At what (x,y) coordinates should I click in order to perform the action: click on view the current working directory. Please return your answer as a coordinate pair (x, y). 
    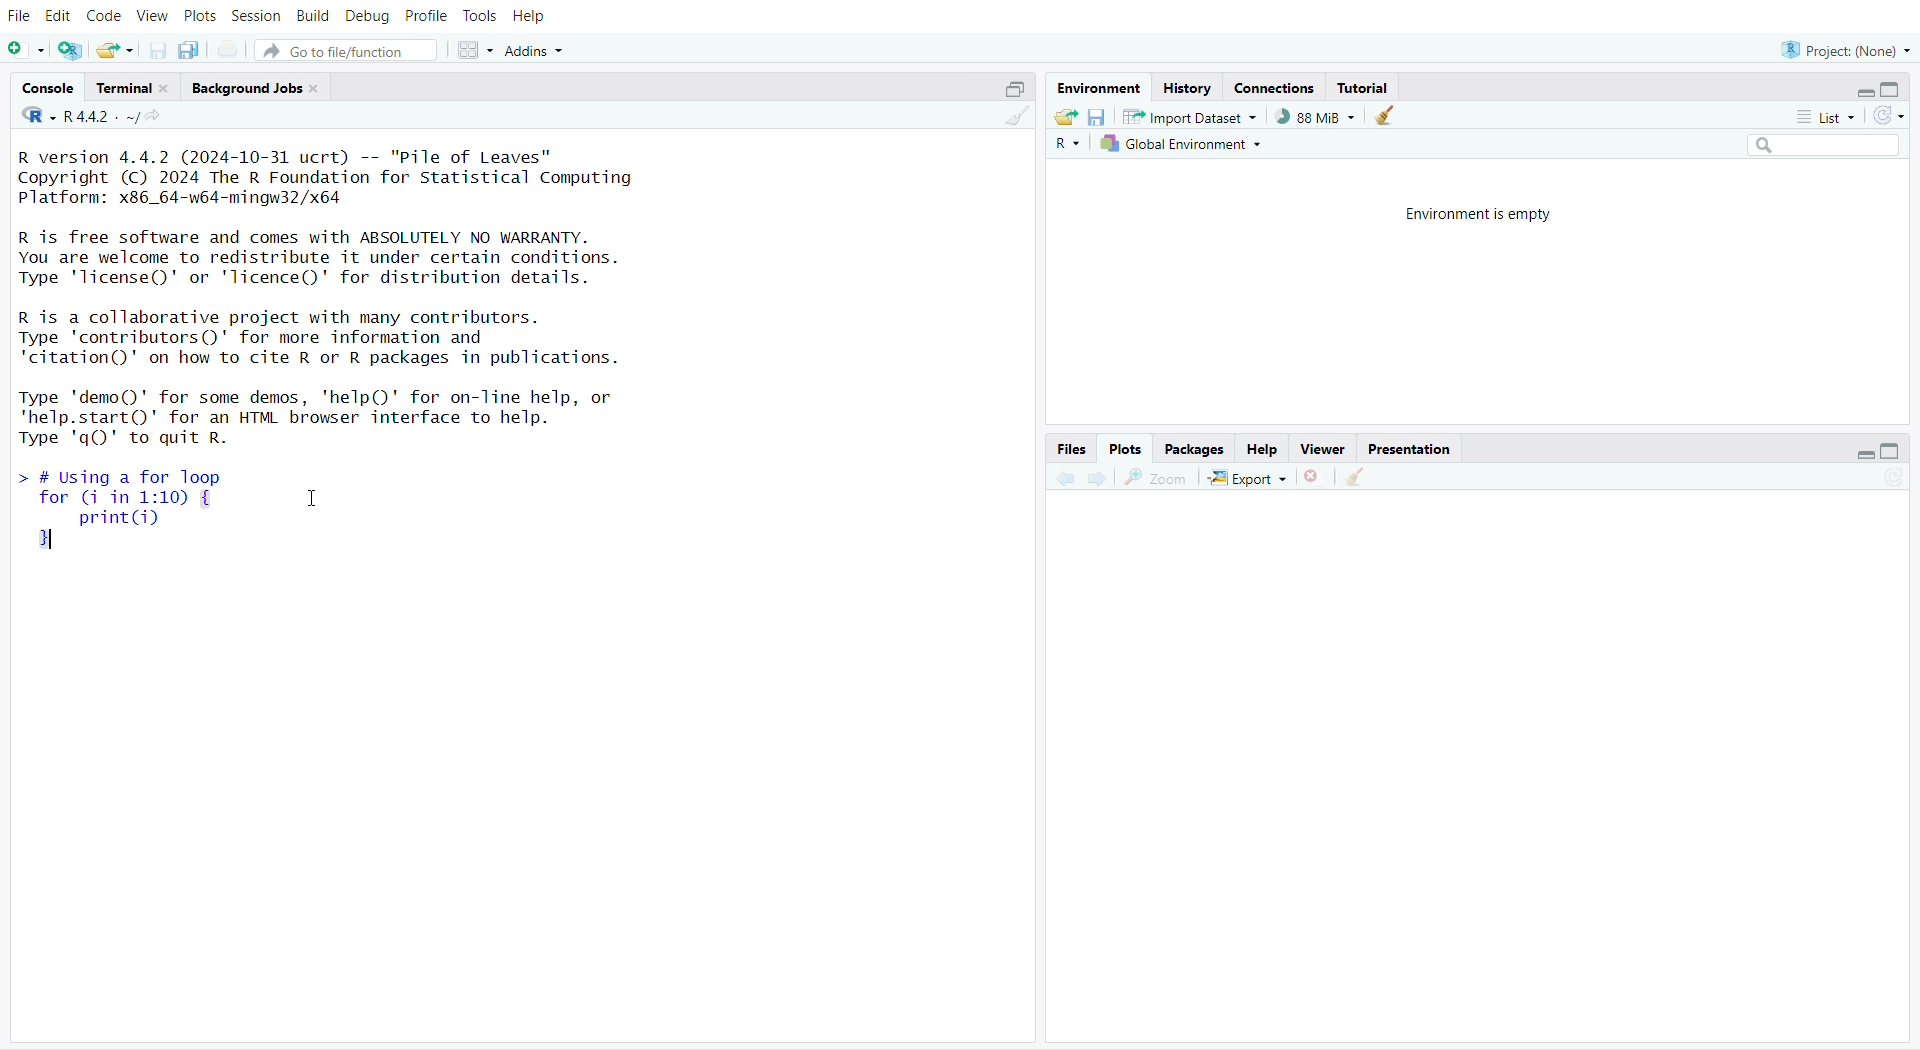
    Looking at the image, I should click on (155, 118).